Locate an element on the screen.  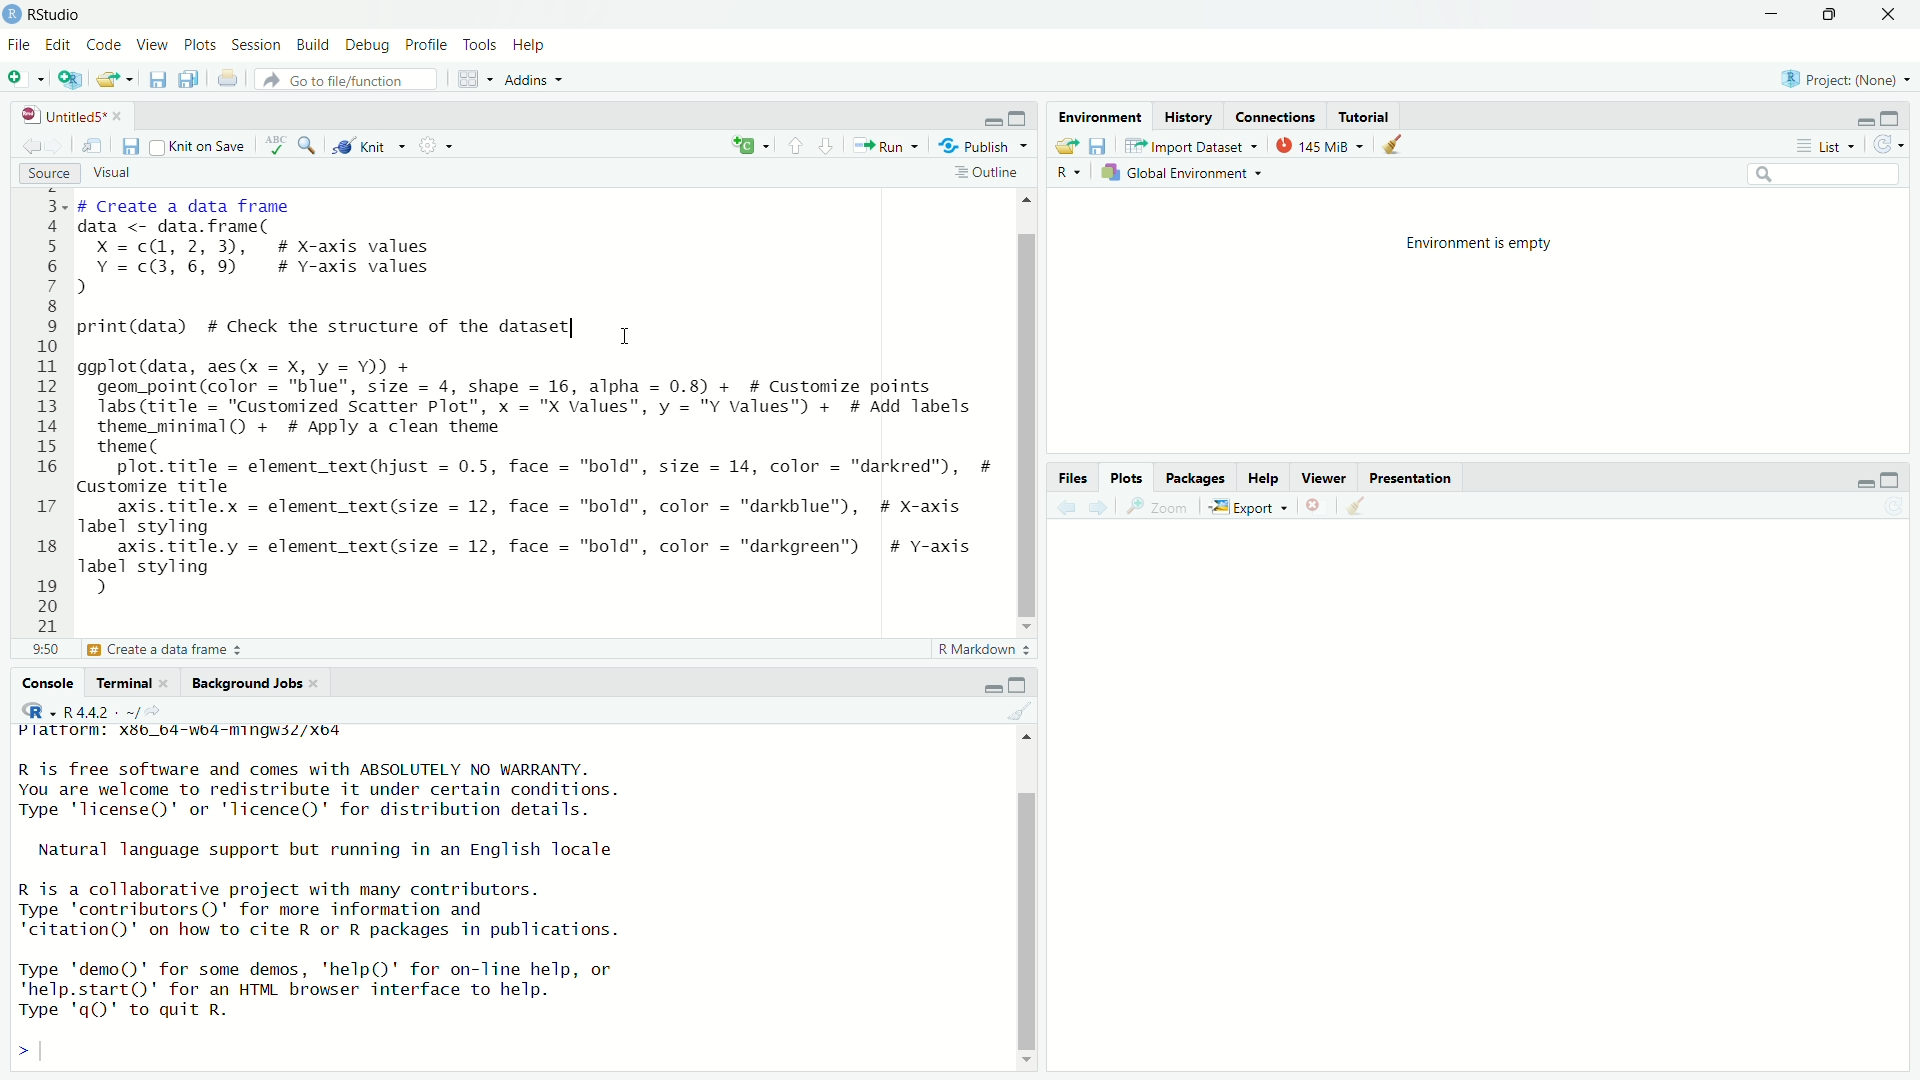
debug is located at coordinates (313, 44).